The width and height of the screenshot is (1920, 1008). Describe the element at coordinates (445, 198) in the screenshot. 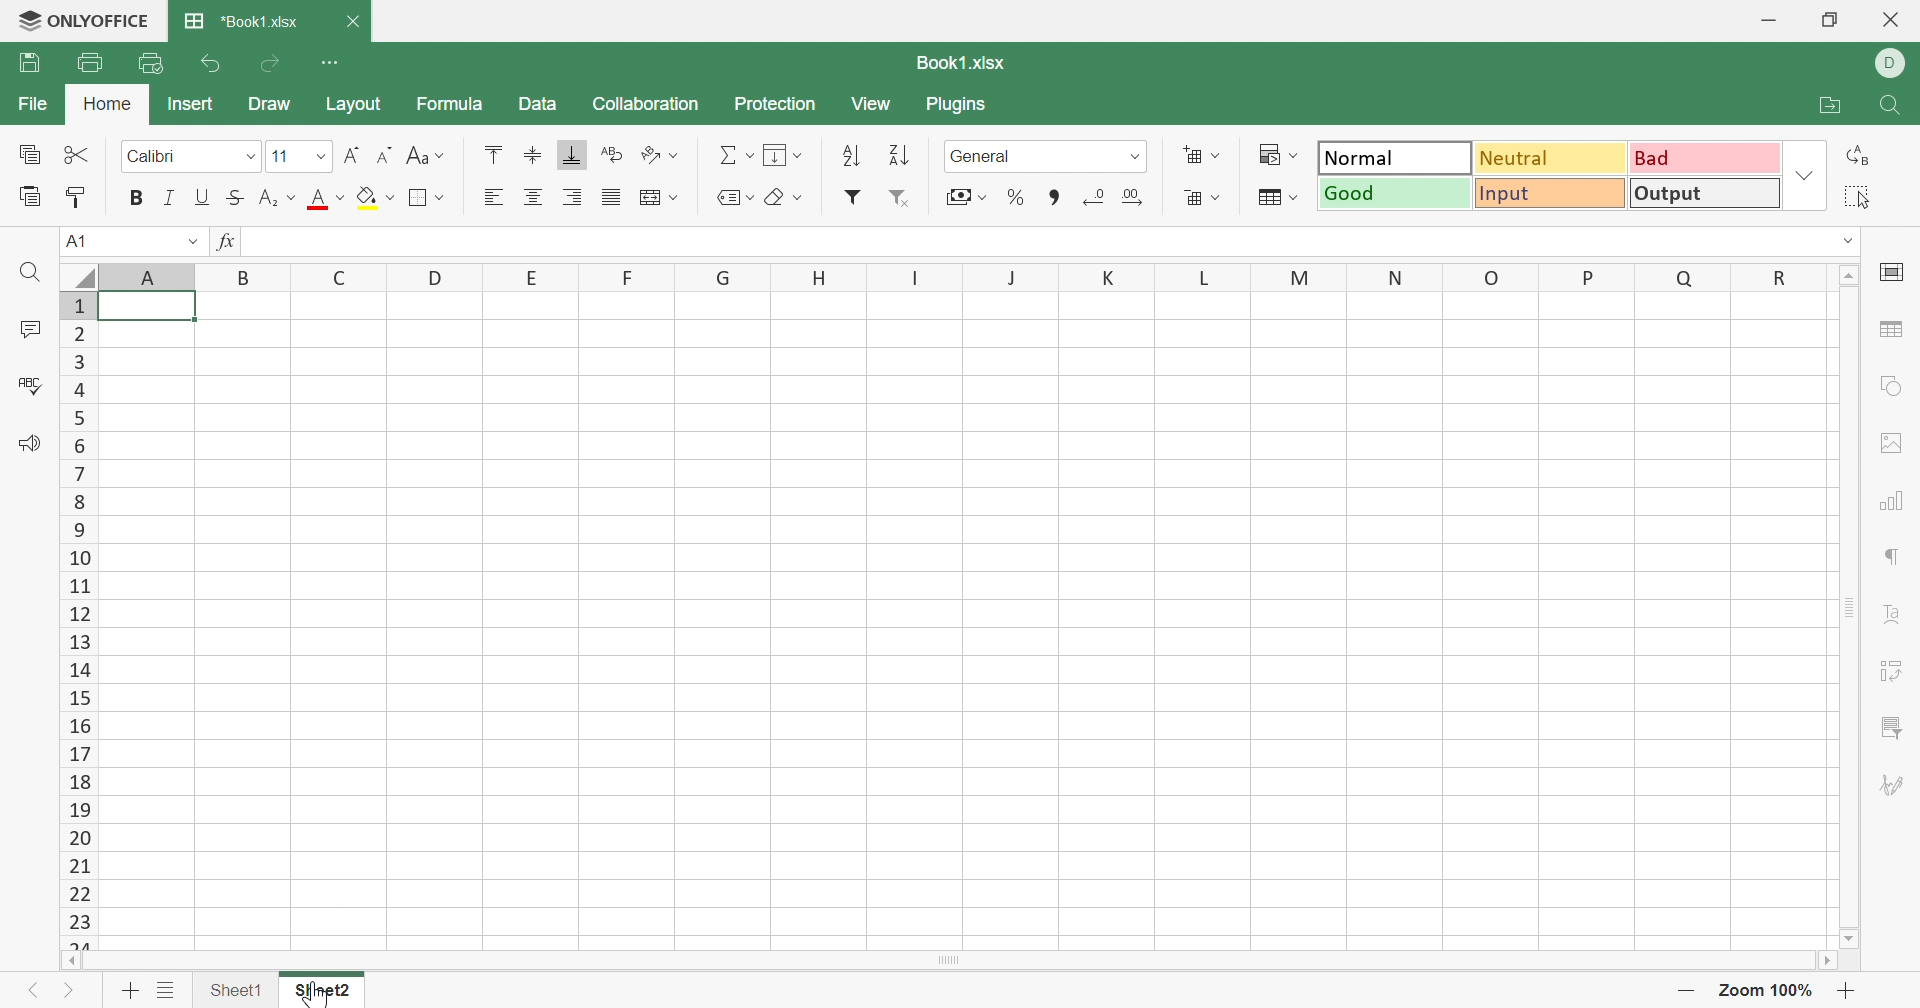

I see `Drop Down` at that location.